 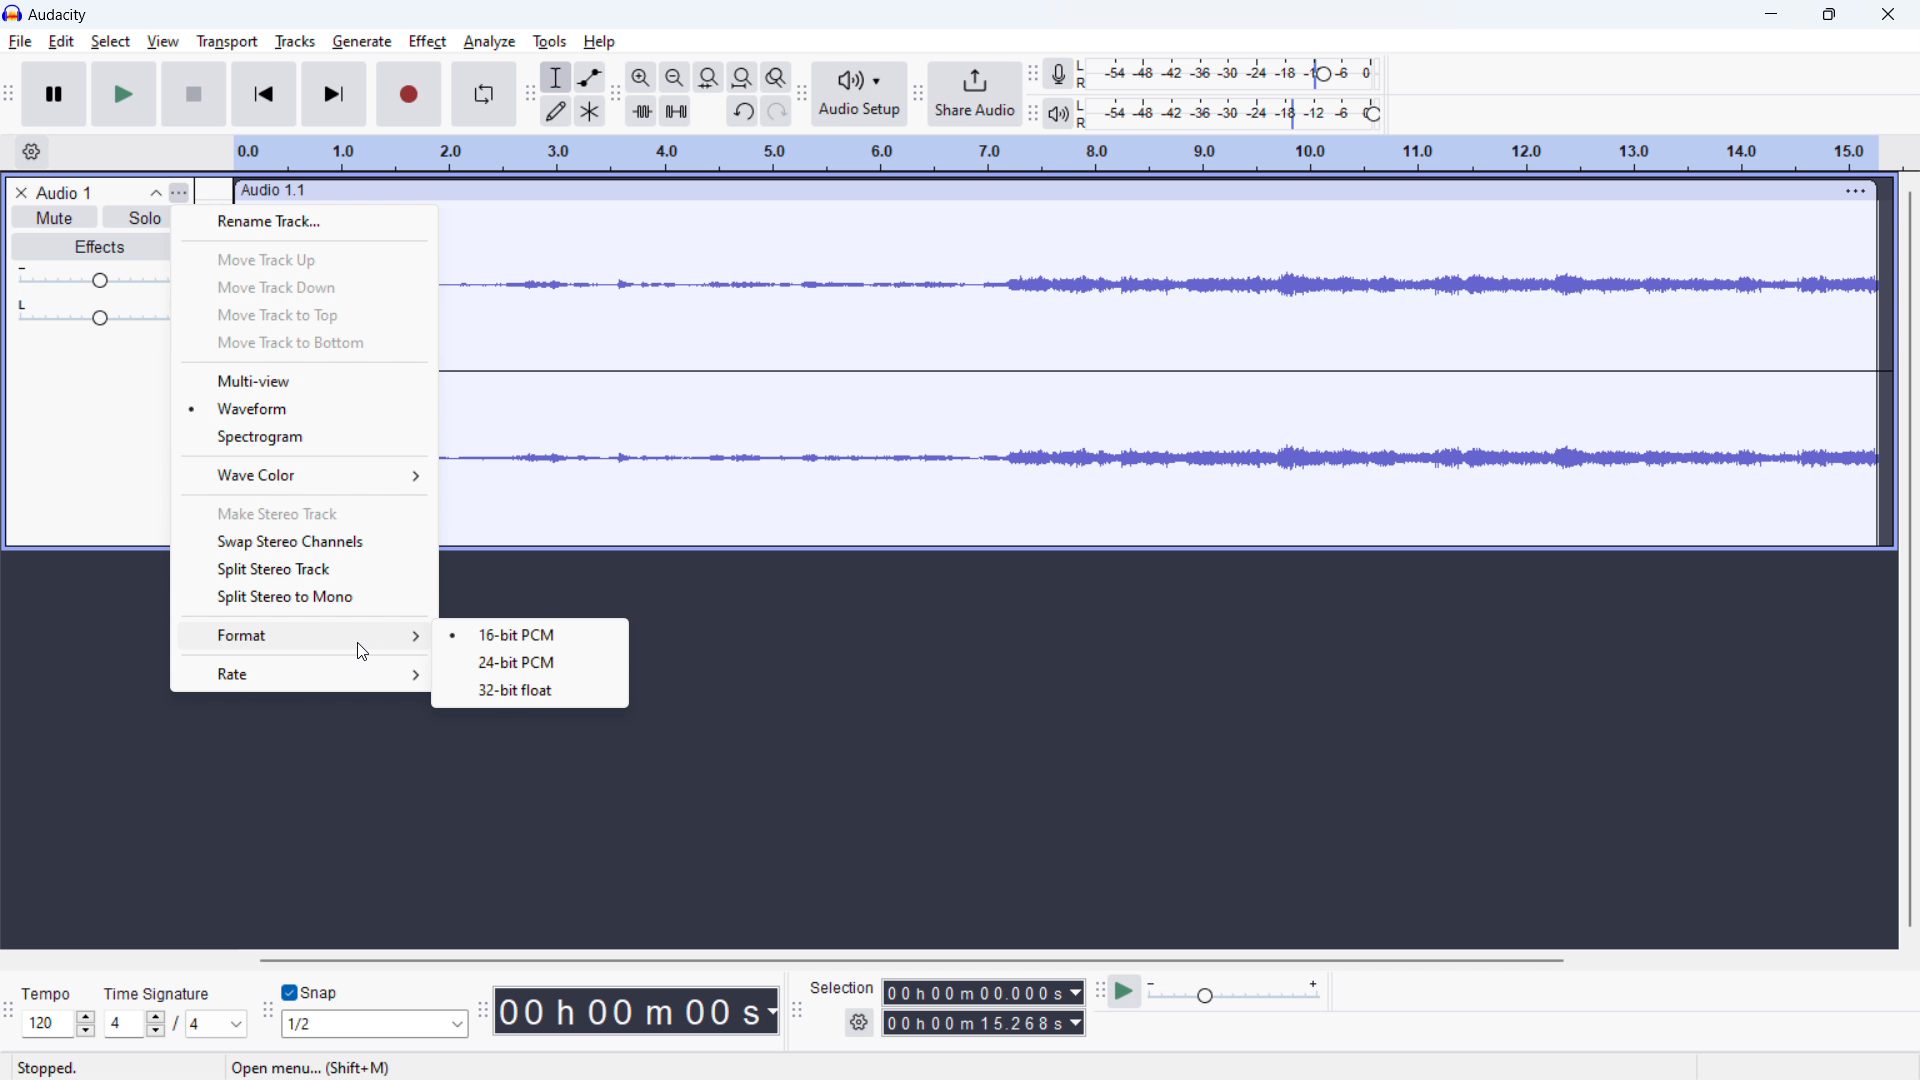 I want to click on move track down, so click(x=304, y=287).